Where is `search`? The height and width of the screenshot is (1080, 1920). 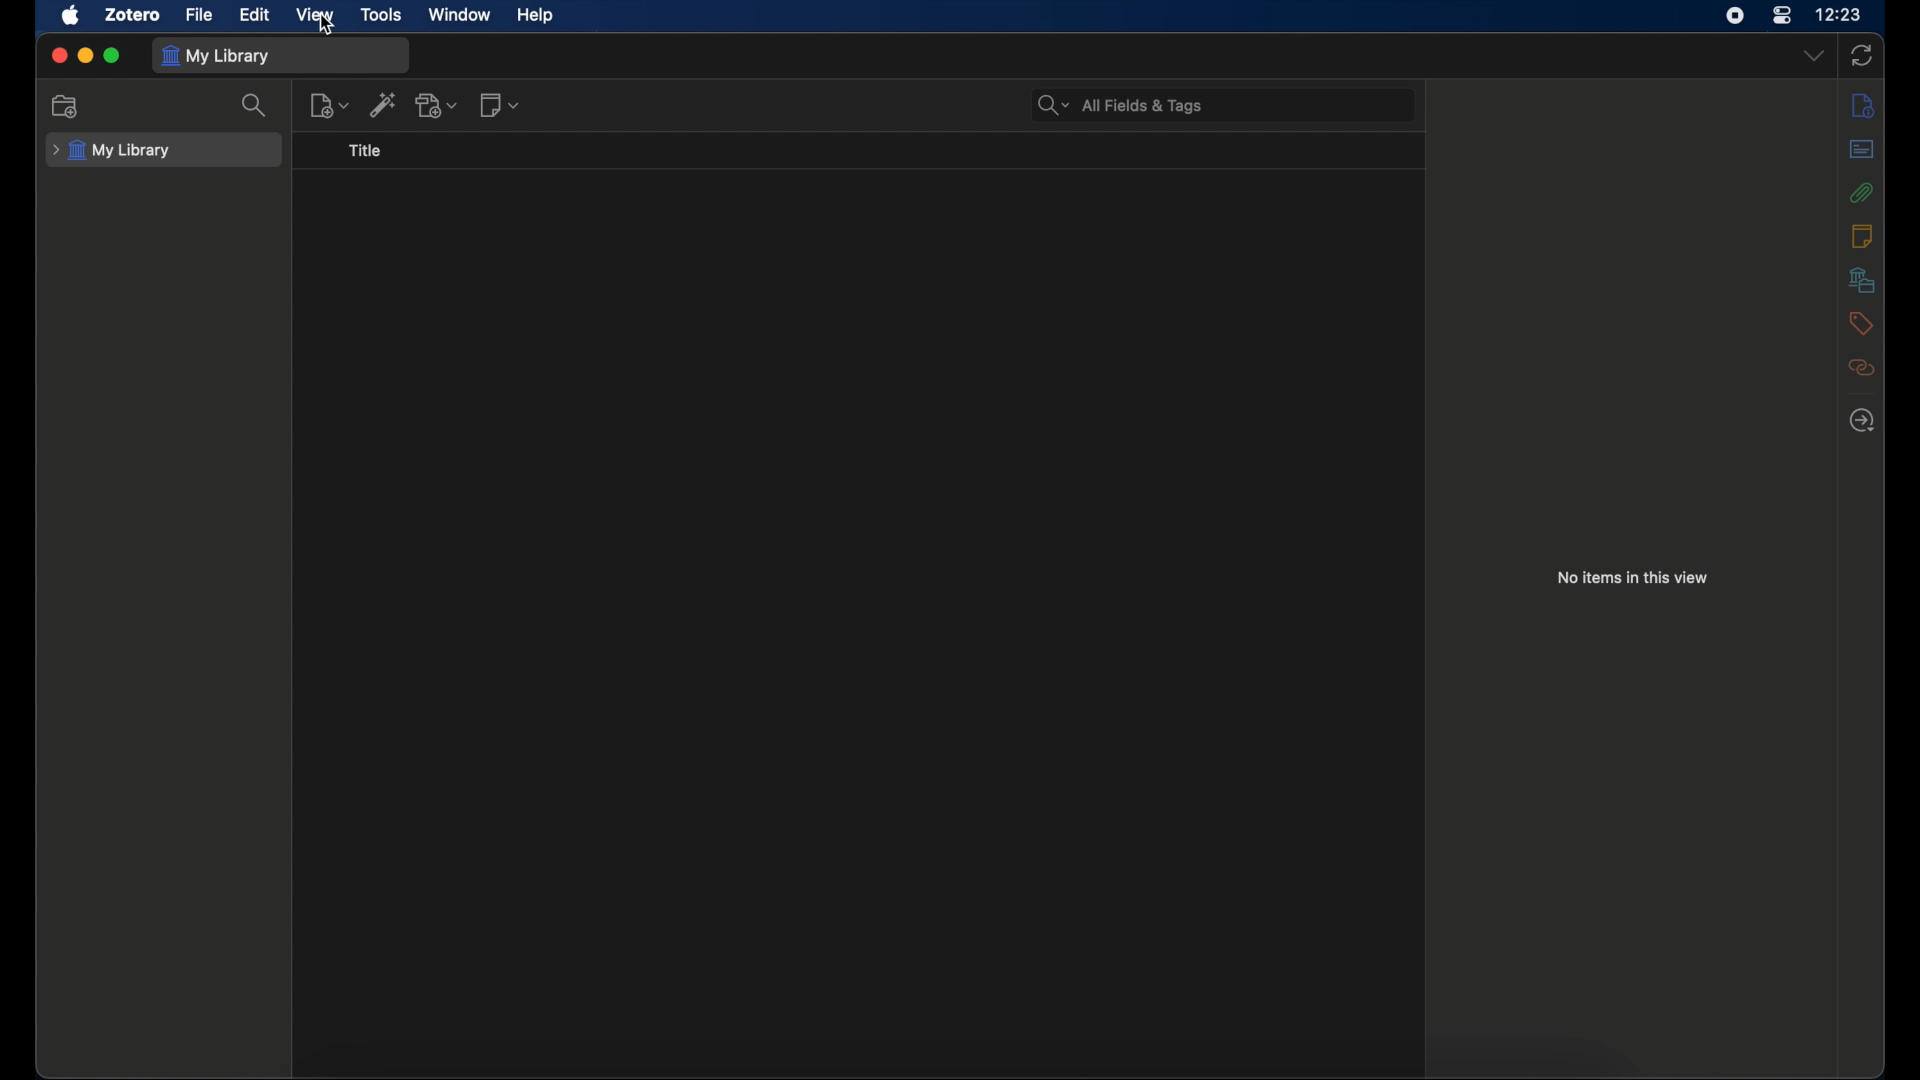
search is located at coordinates (256, 105).